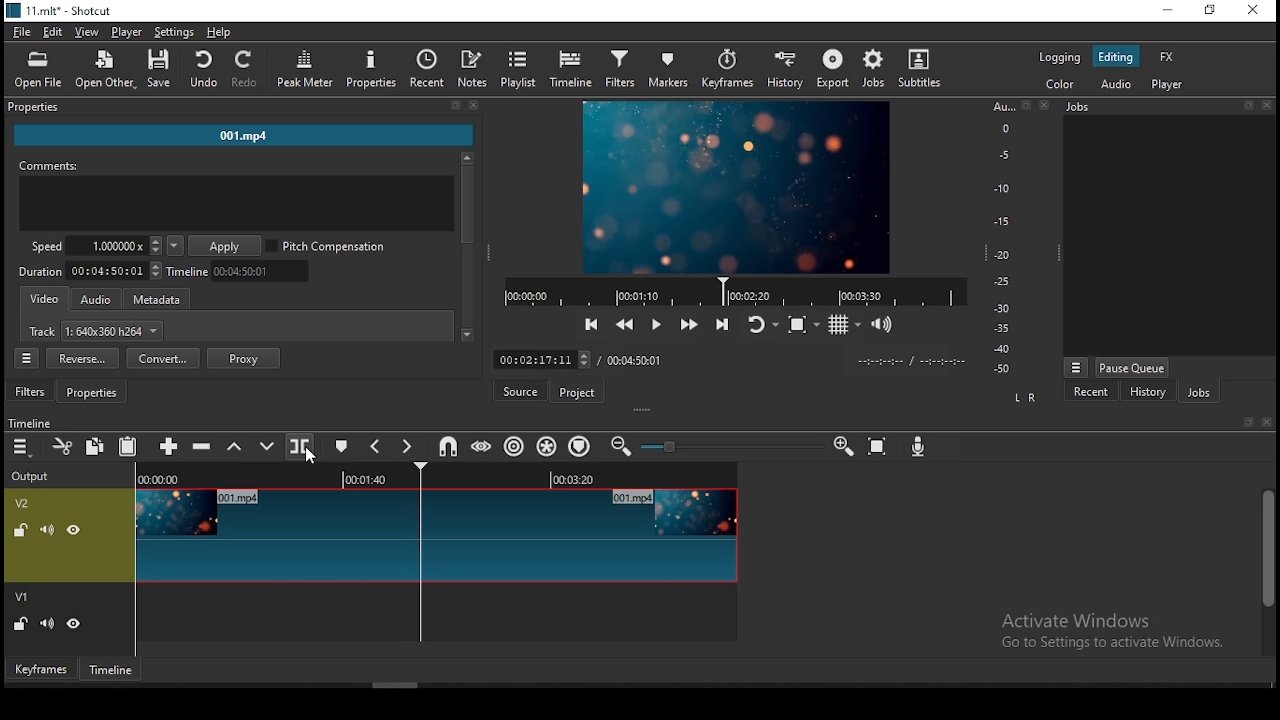 The image size is (1280, 720). Describe the element at coordinates (20, 625) in the screenshot. I see `(UN)LOCK` at that location.